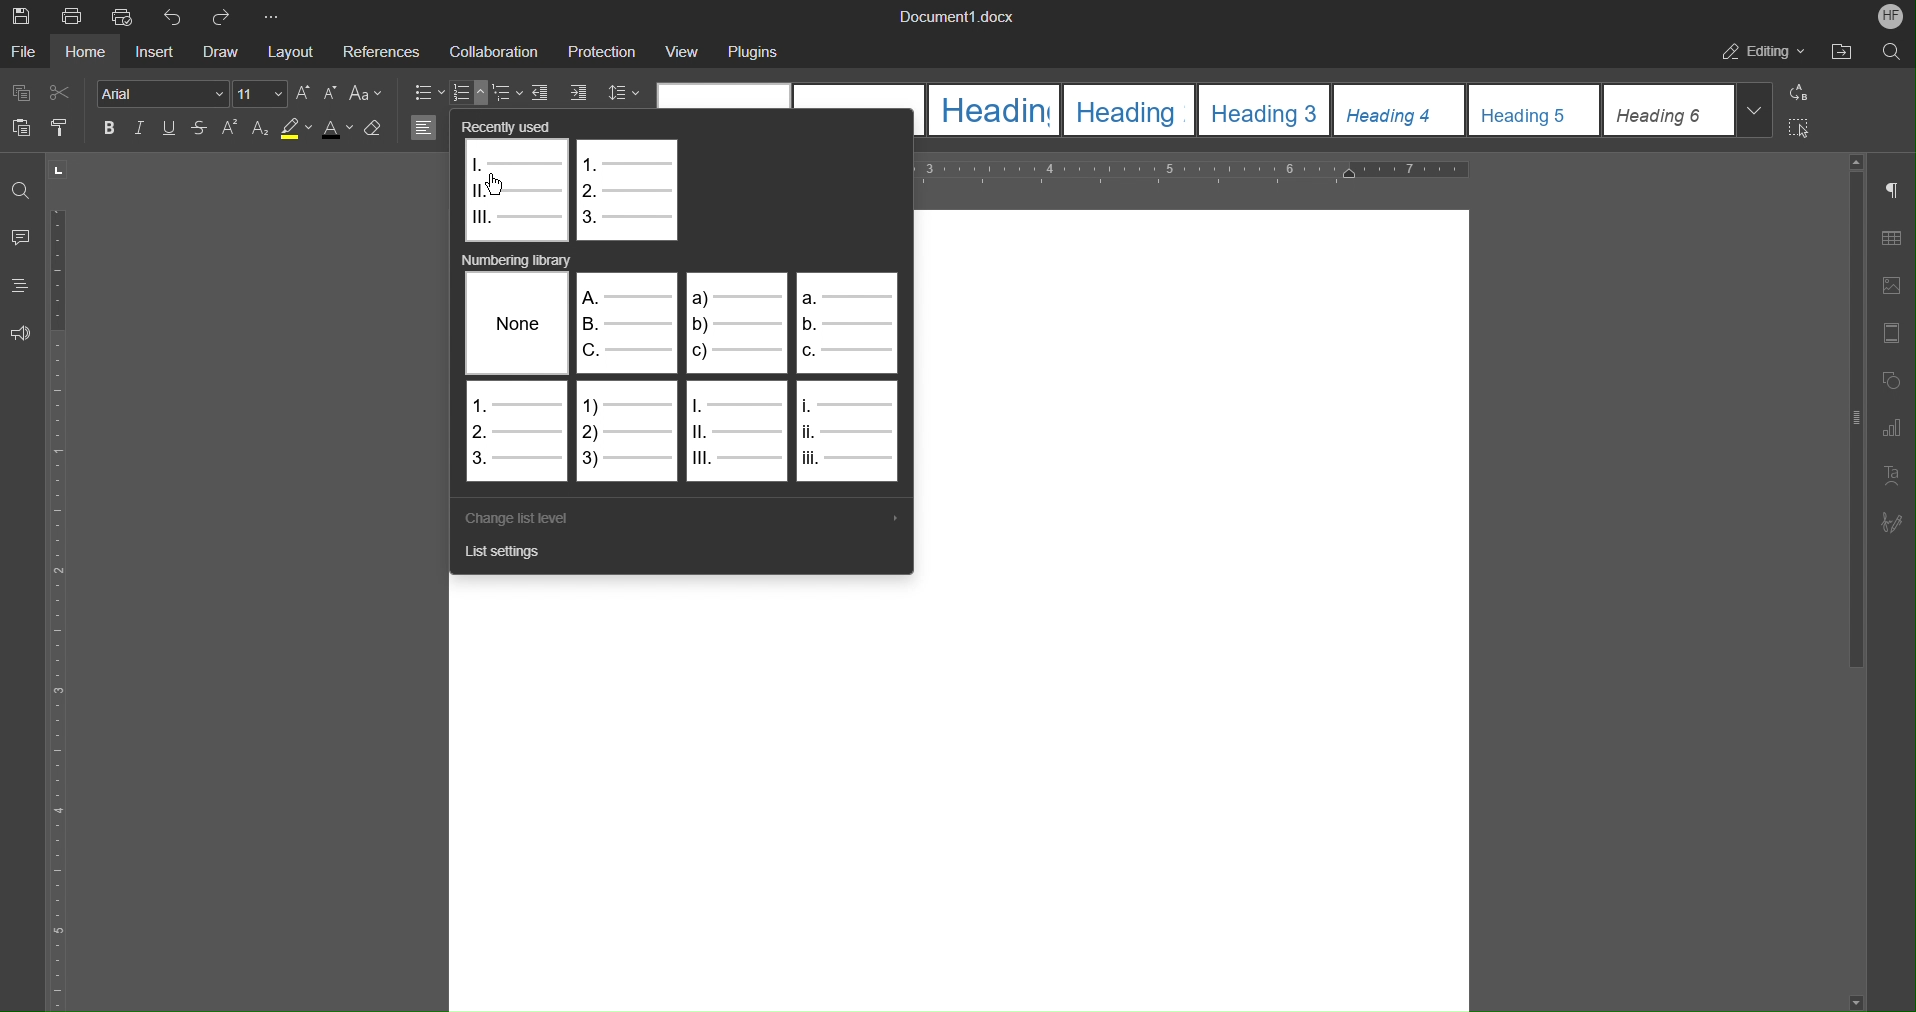 The image size is (1916, 1012). Describe the element at coordinates (199, 128) in the screenshot. I see `Strikethrough` at that location.